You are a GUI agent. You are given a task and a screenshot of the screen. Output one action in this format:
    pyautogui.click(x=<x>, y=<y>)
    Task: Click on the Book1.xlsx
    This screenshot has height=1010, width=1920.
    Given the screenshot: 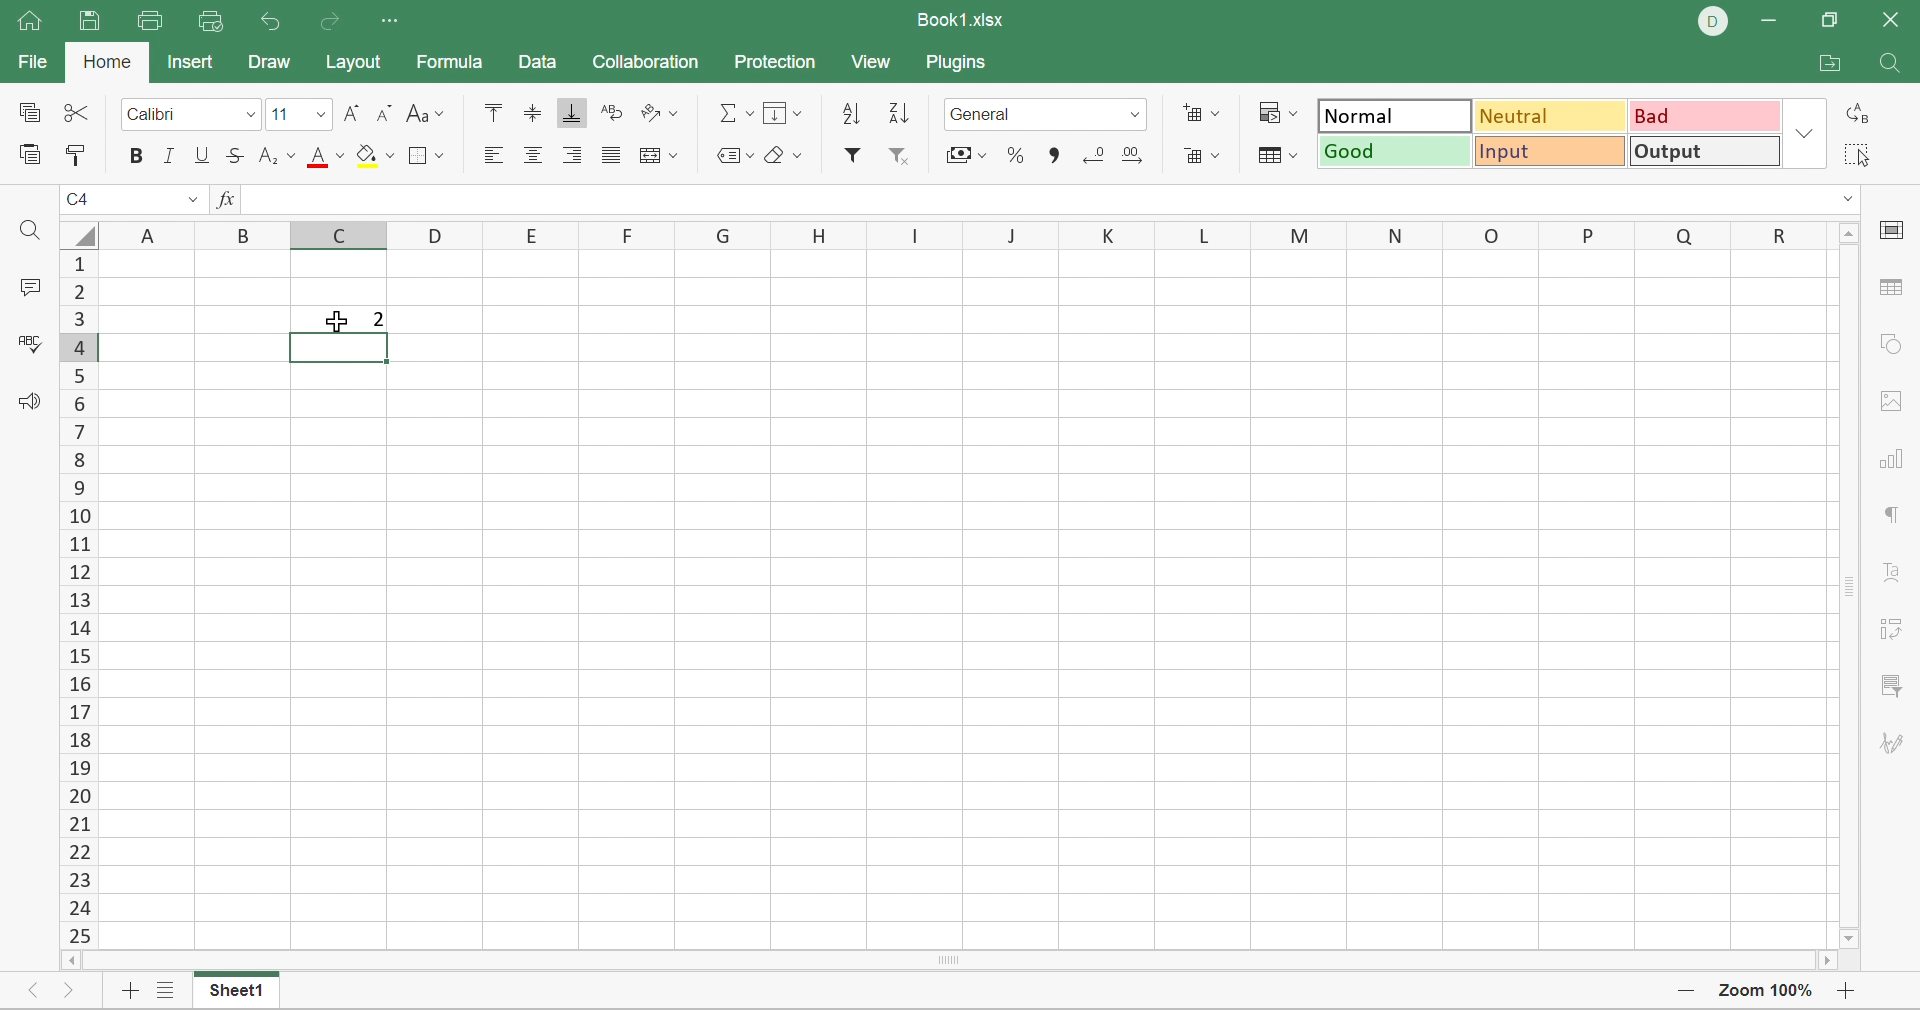 What is the action you would take?
    pyautogui.click(x=961, y=18)
    